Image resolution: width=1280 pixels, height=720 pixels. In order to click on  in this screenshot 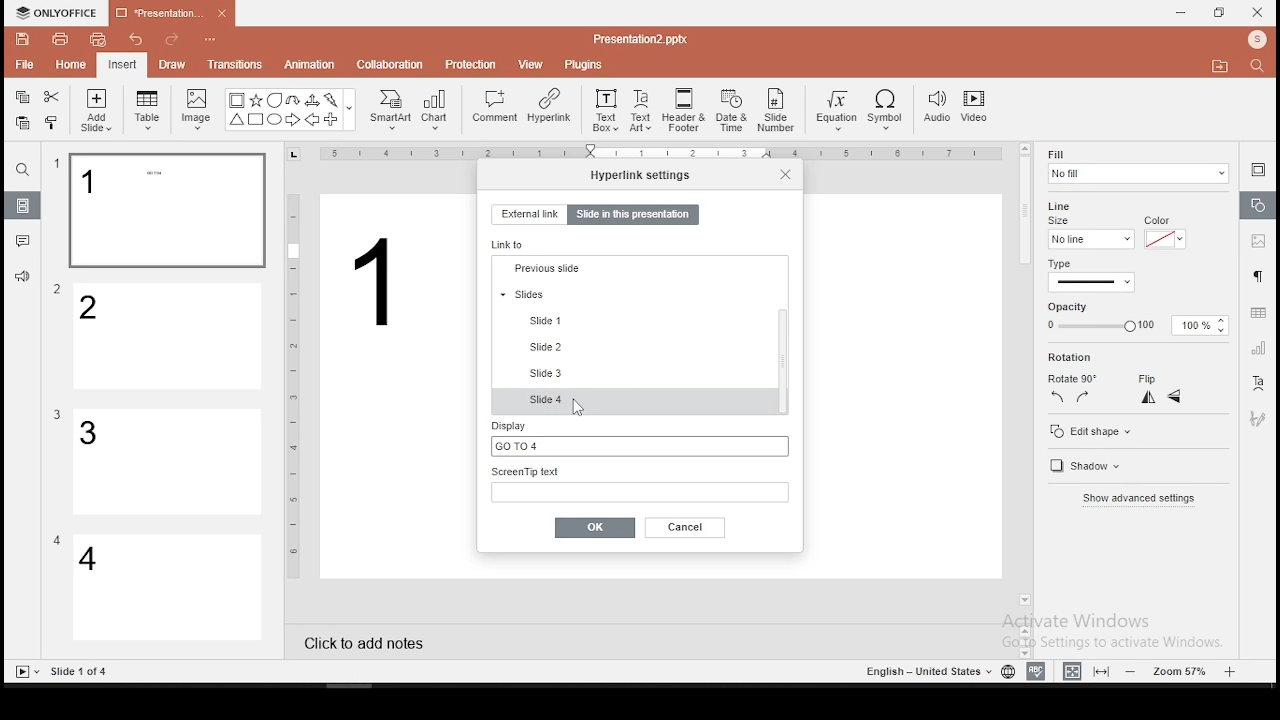, I will do `click(57, 415)`.